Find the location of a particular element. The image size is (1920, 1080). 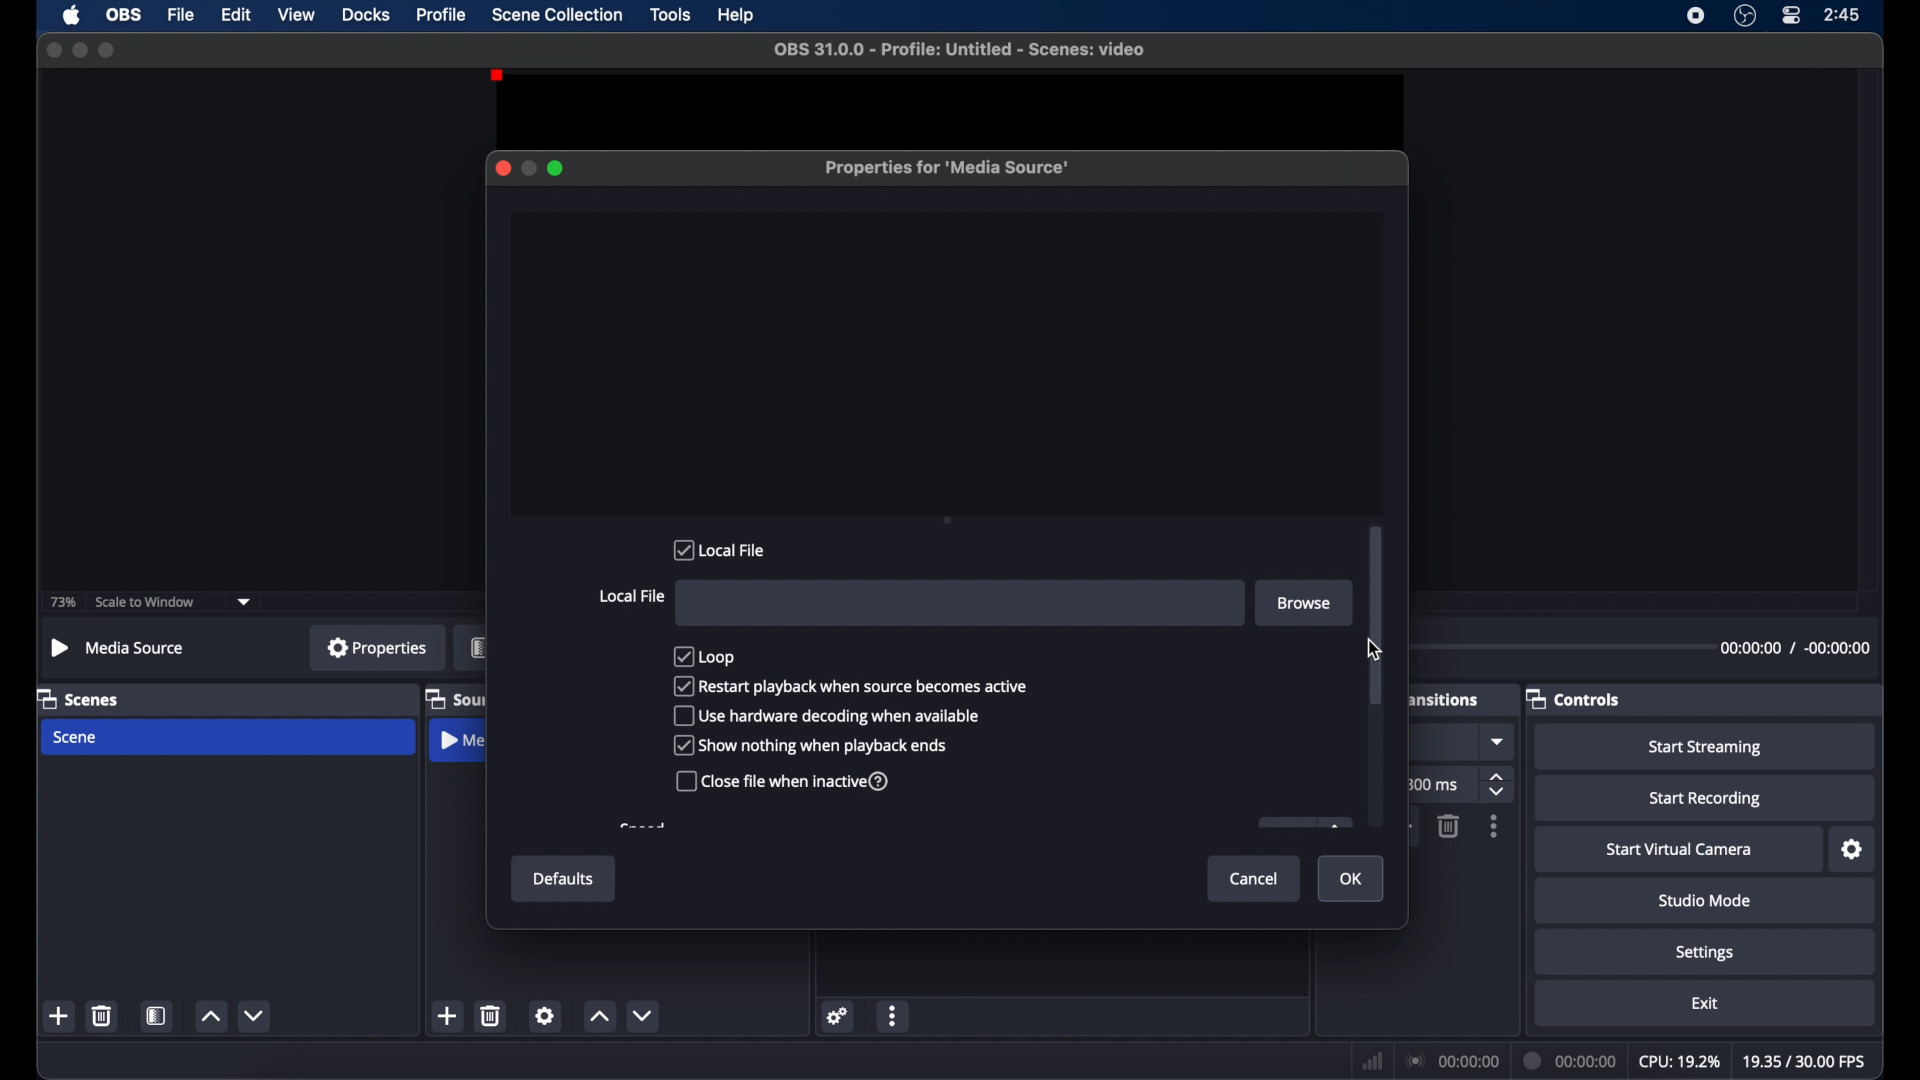

checkbox is located at coordinates (829, 715).